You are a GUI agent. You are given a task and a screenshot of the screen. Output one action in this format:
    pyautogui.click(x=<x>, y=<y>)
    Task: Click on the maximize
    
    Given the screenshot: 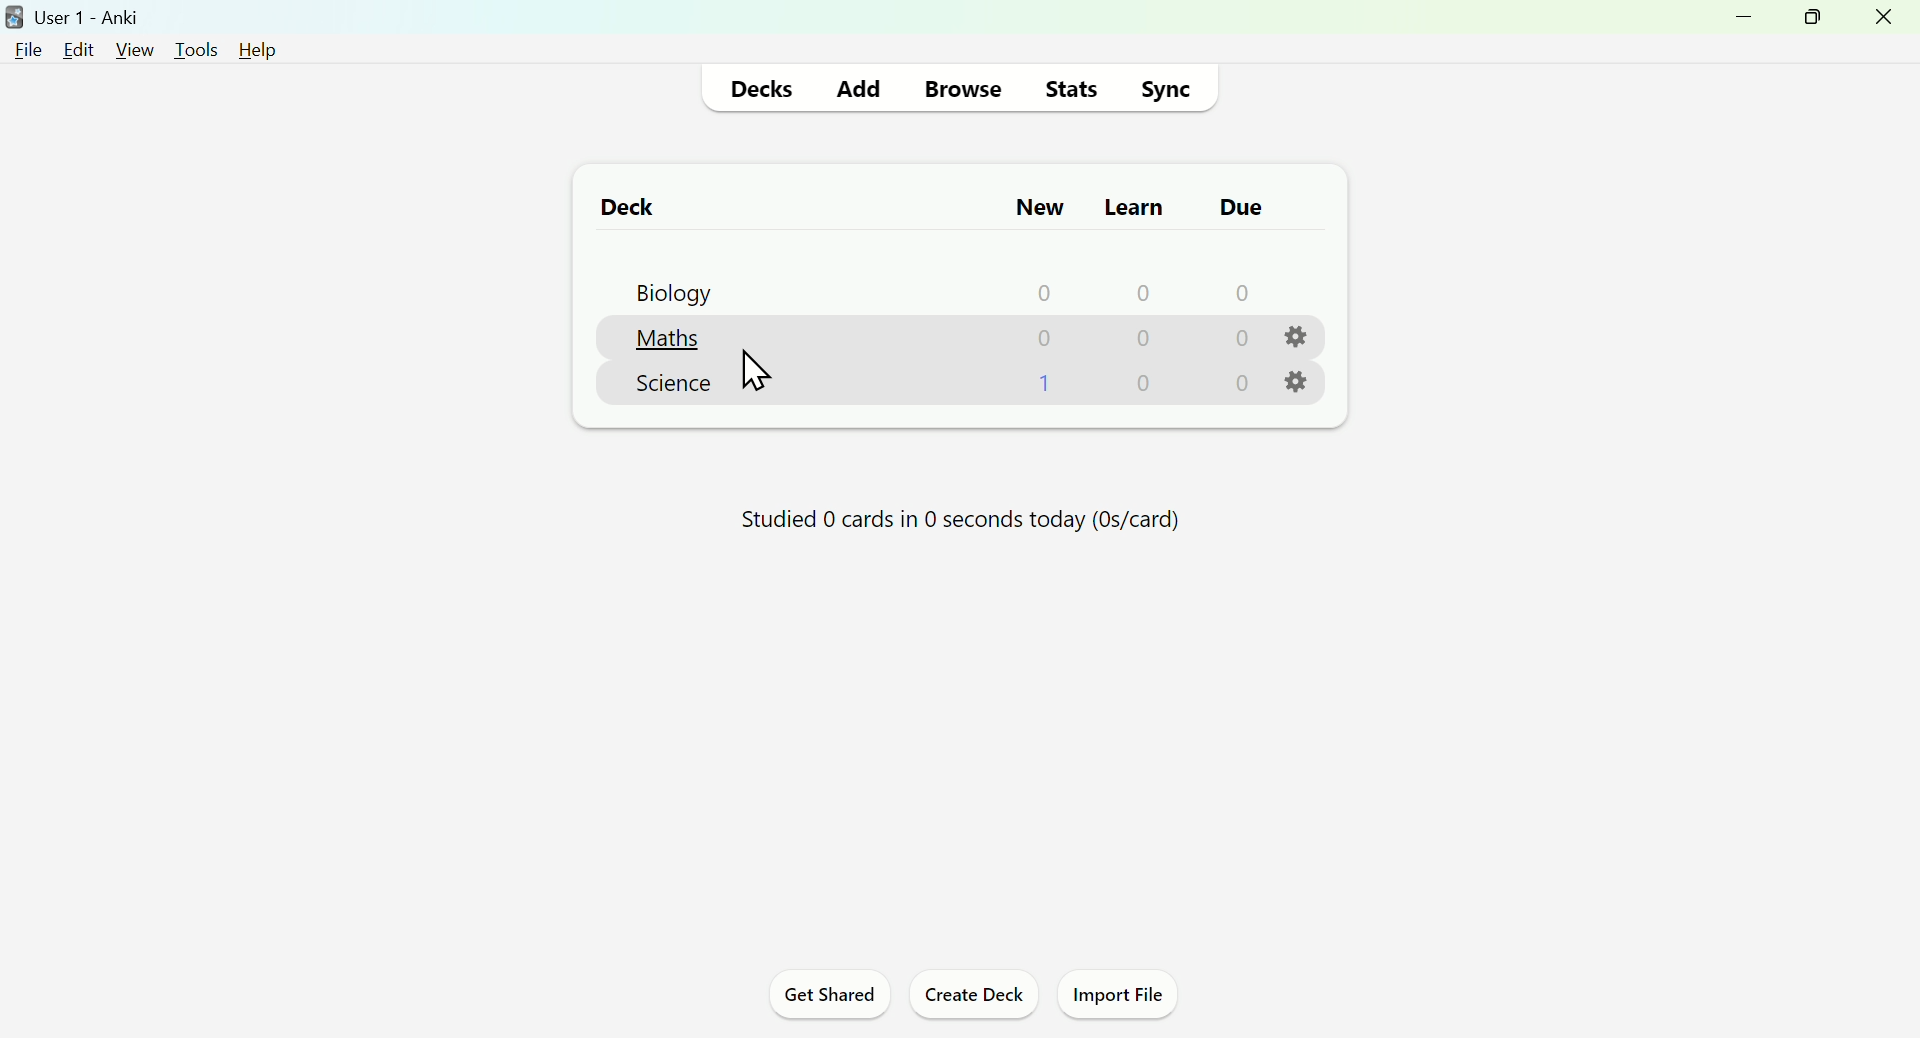 What is the action you would take?
    pyautogui.click(x=1810, y=18)
    